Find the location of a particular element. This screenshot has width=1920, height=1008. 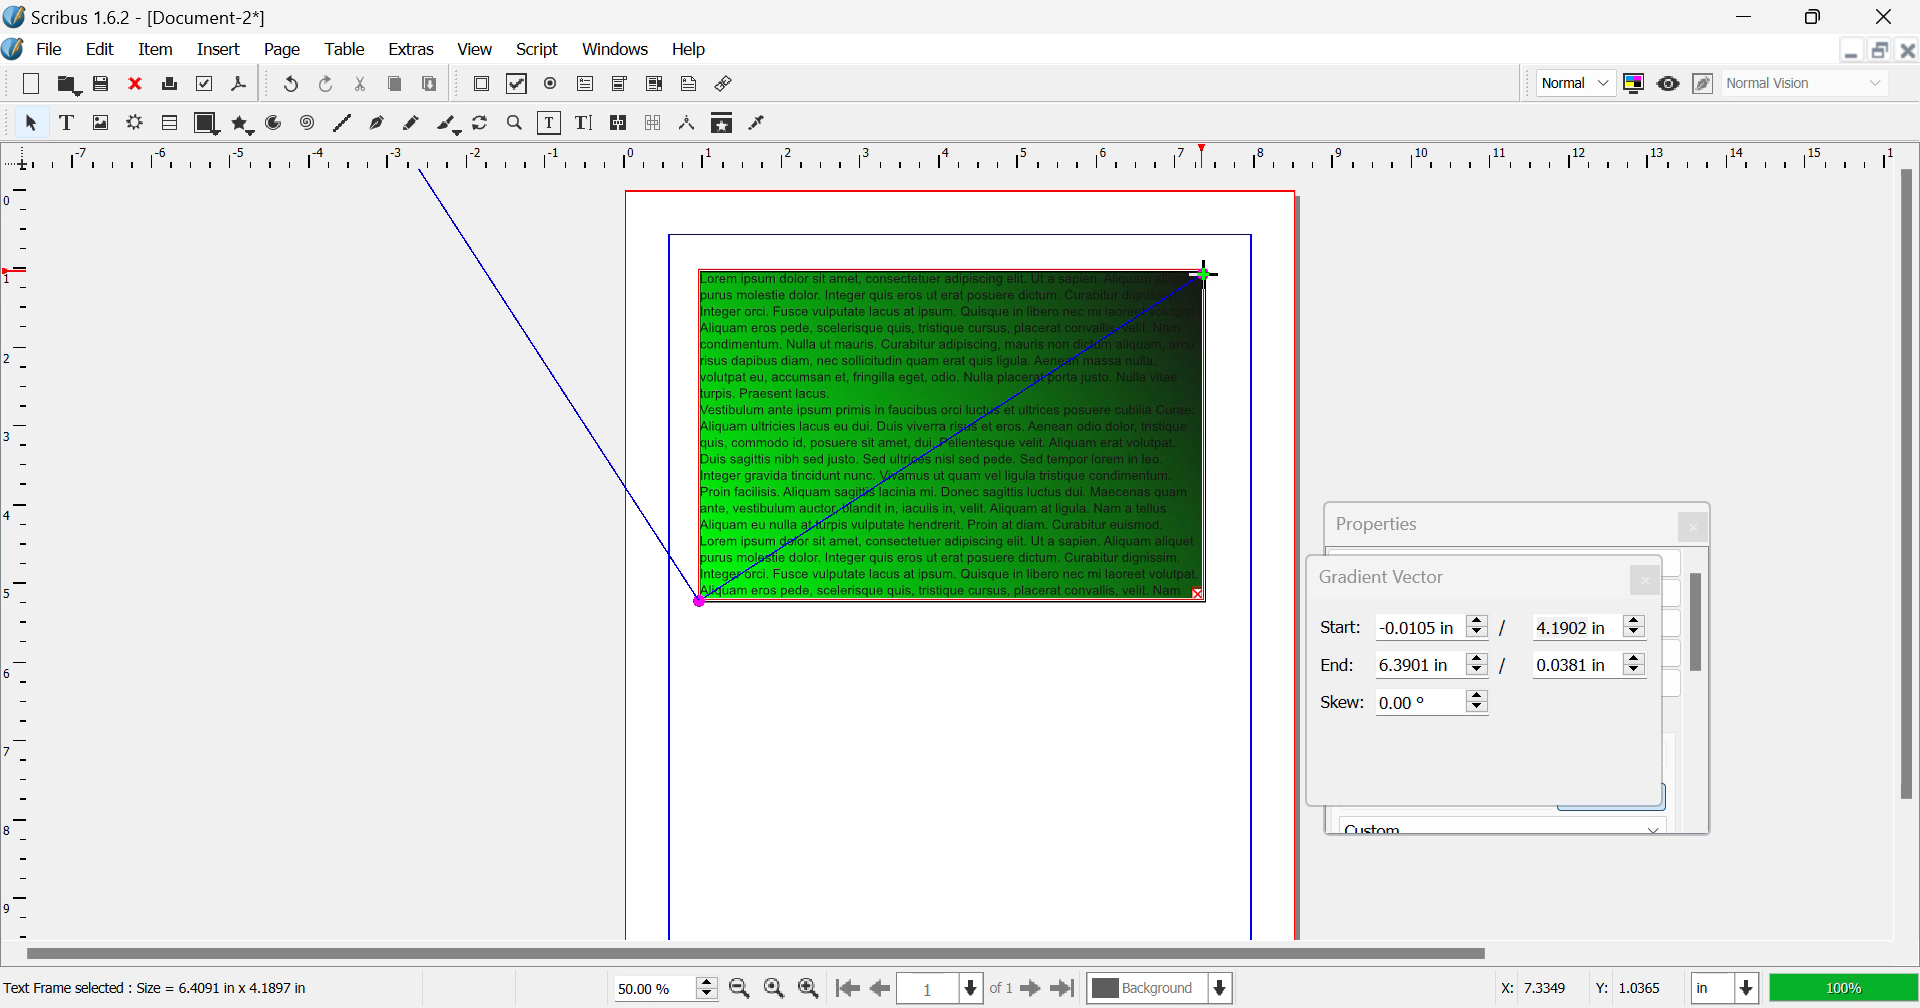

Page Rotation is located at coordinates (485, 125).